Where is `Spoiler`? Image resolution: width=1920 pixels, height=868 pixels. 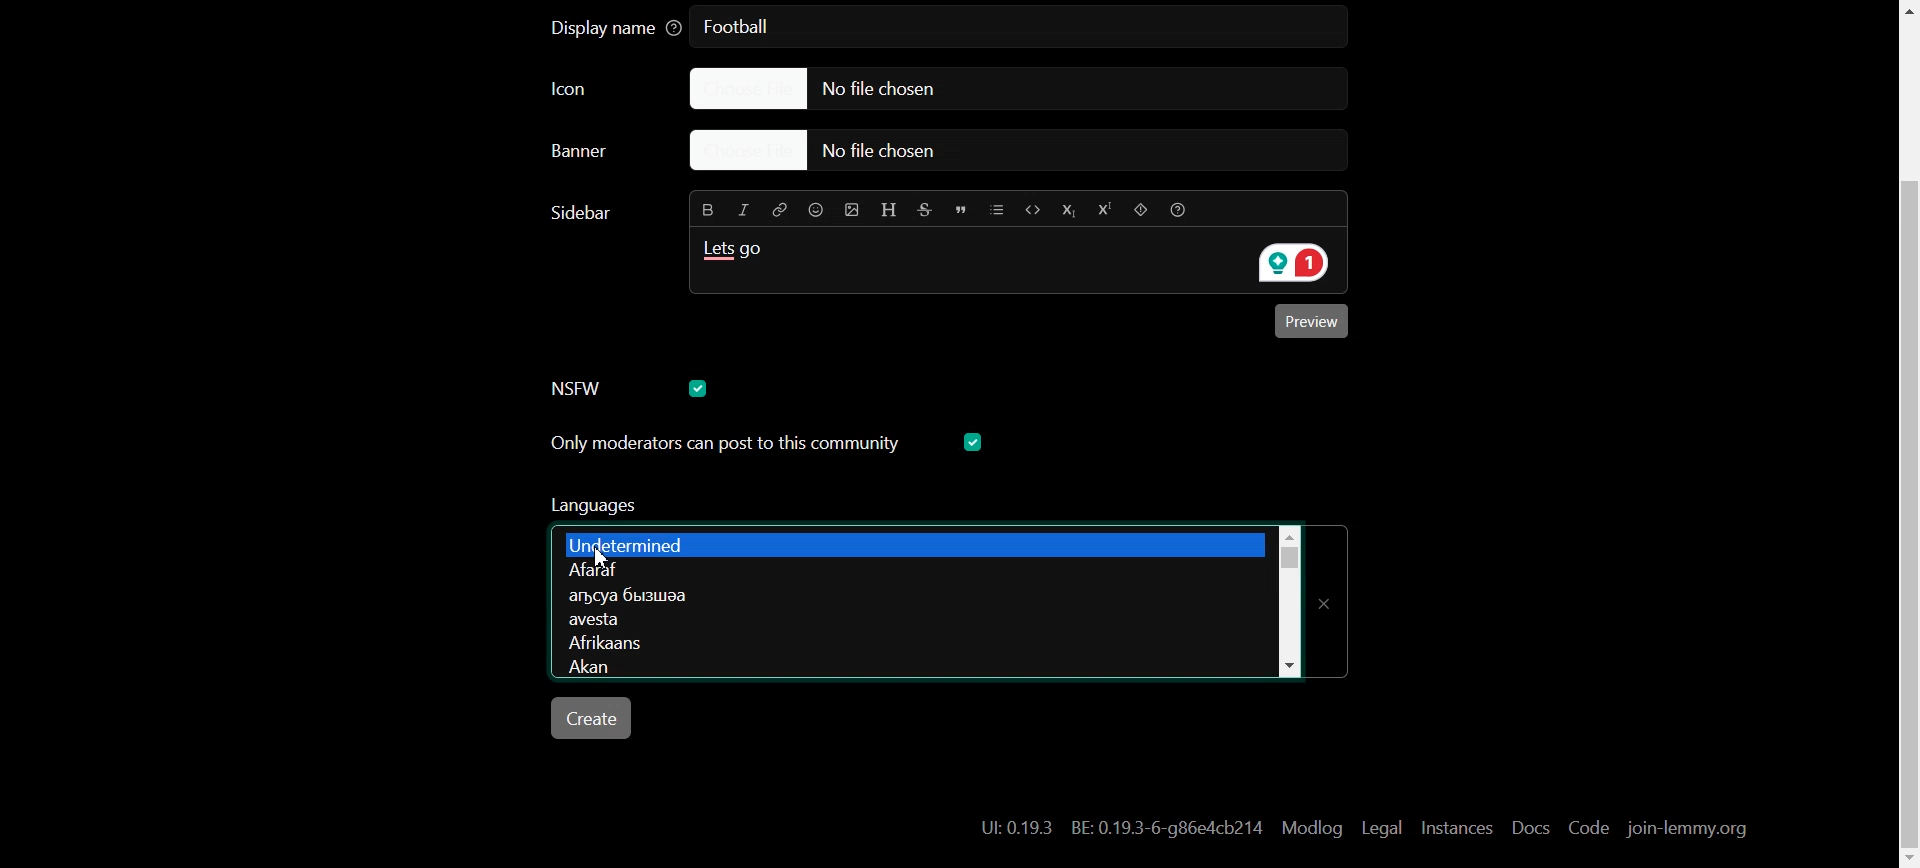 Spoiler is located at coordinates (1139, 210).